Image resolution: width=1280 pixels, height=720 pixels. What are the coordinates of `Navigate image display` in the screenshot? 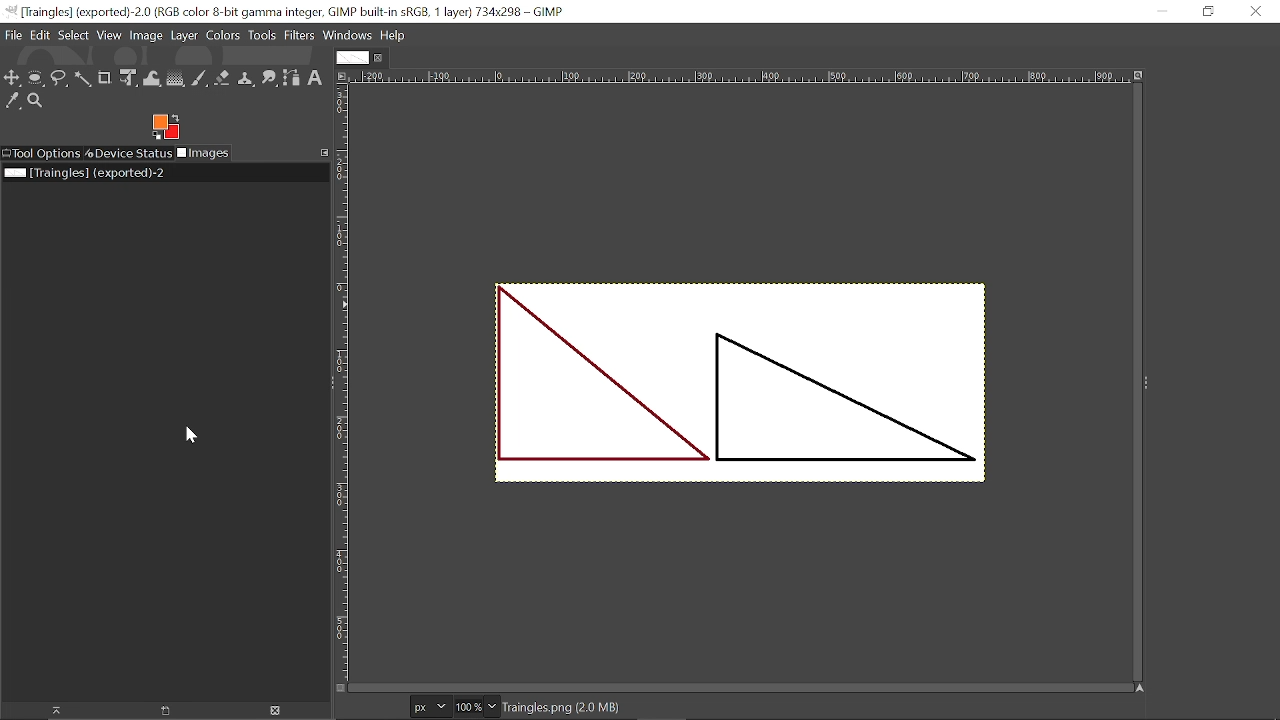 It's located at (1139, 687).